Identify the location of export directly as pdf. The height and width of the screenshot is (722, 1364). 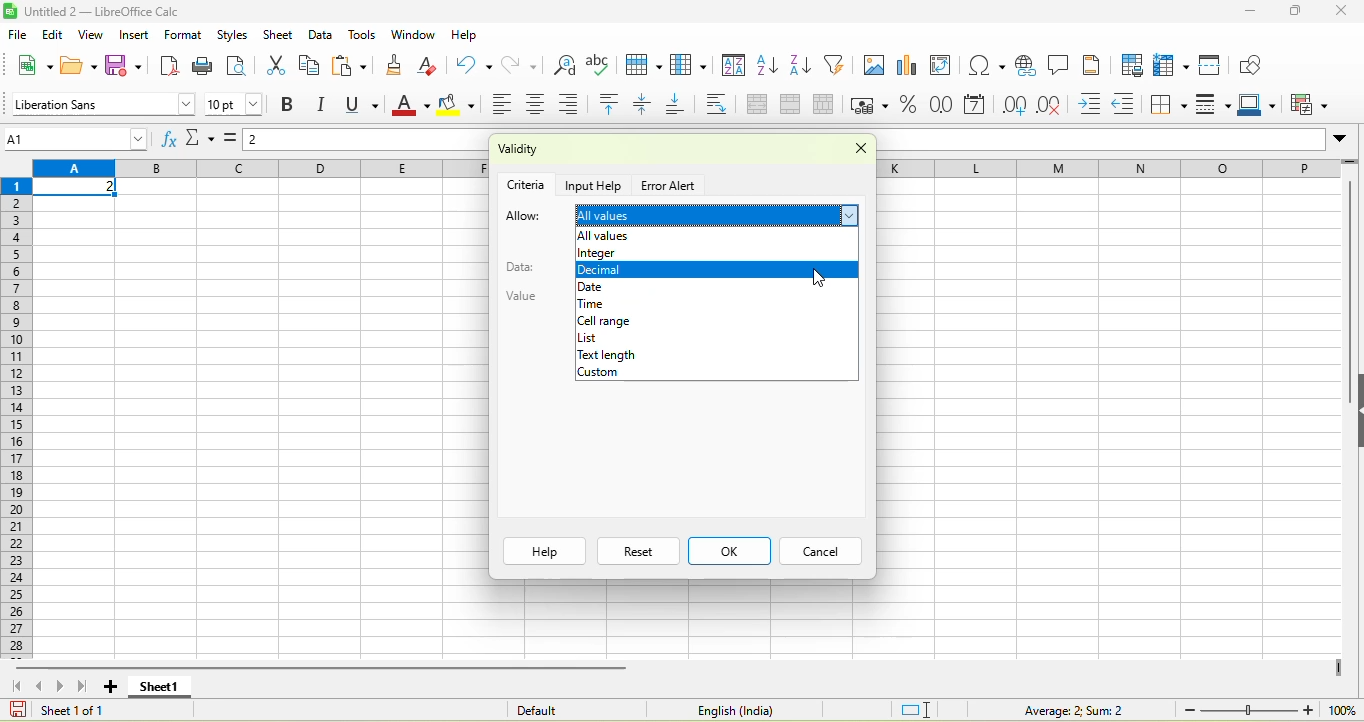
(174, 66).